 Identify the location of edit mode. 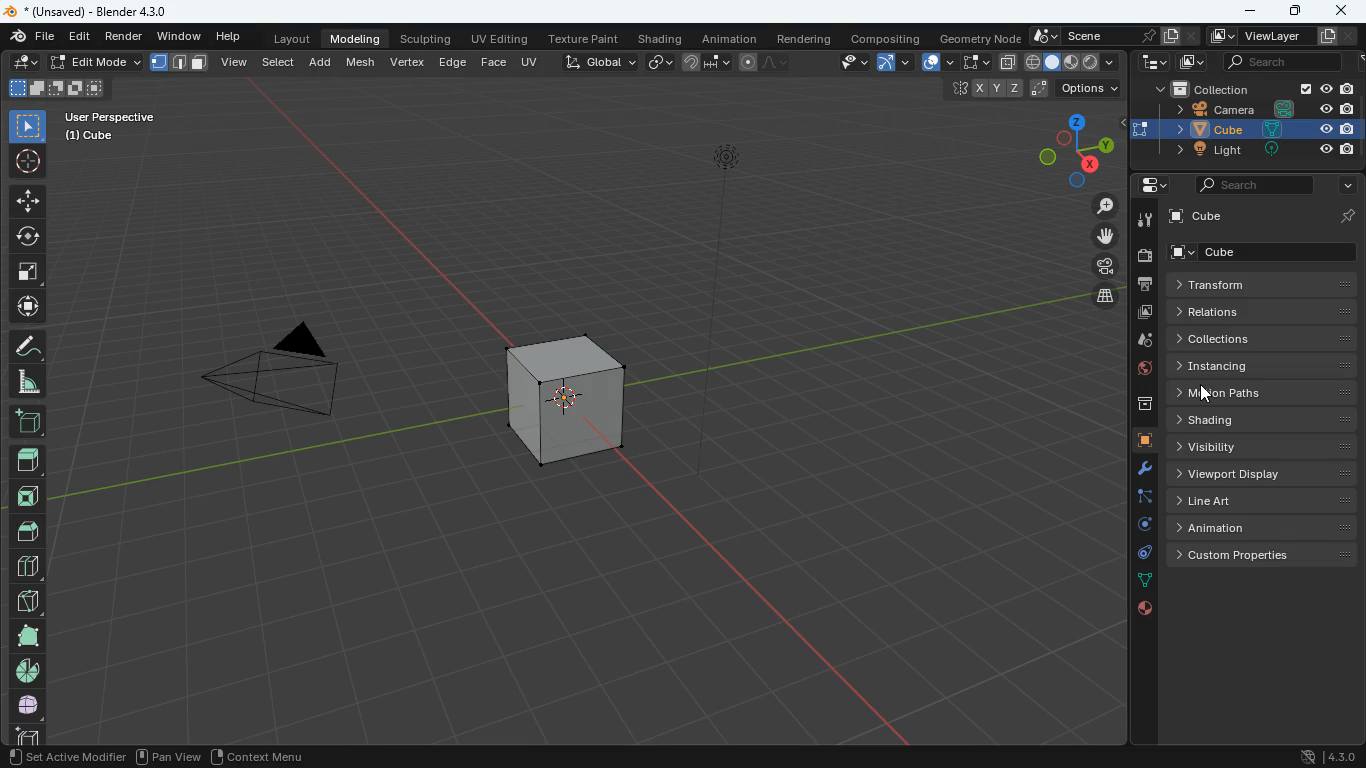
(96, 62).